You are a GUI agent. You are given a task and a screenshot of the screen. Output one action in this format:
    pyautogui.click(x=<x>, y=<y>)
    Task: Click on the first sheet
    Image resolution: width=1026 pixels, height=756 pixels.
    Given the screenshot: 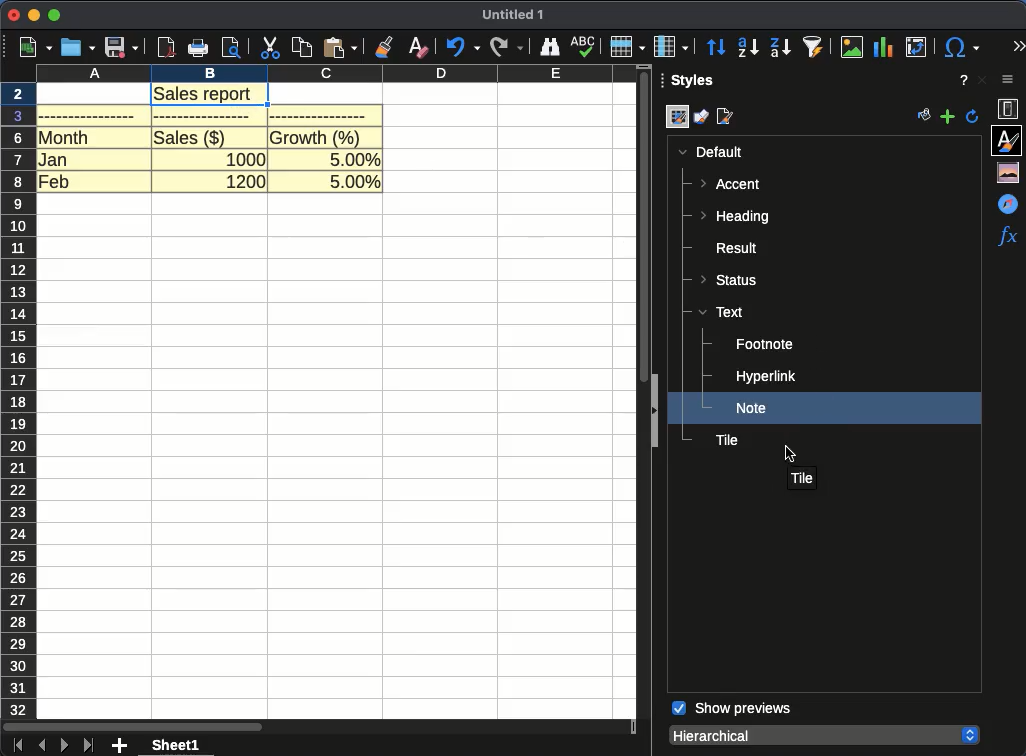 What is the action you would take?
    pyautogui.click(x=16, y=746)
    